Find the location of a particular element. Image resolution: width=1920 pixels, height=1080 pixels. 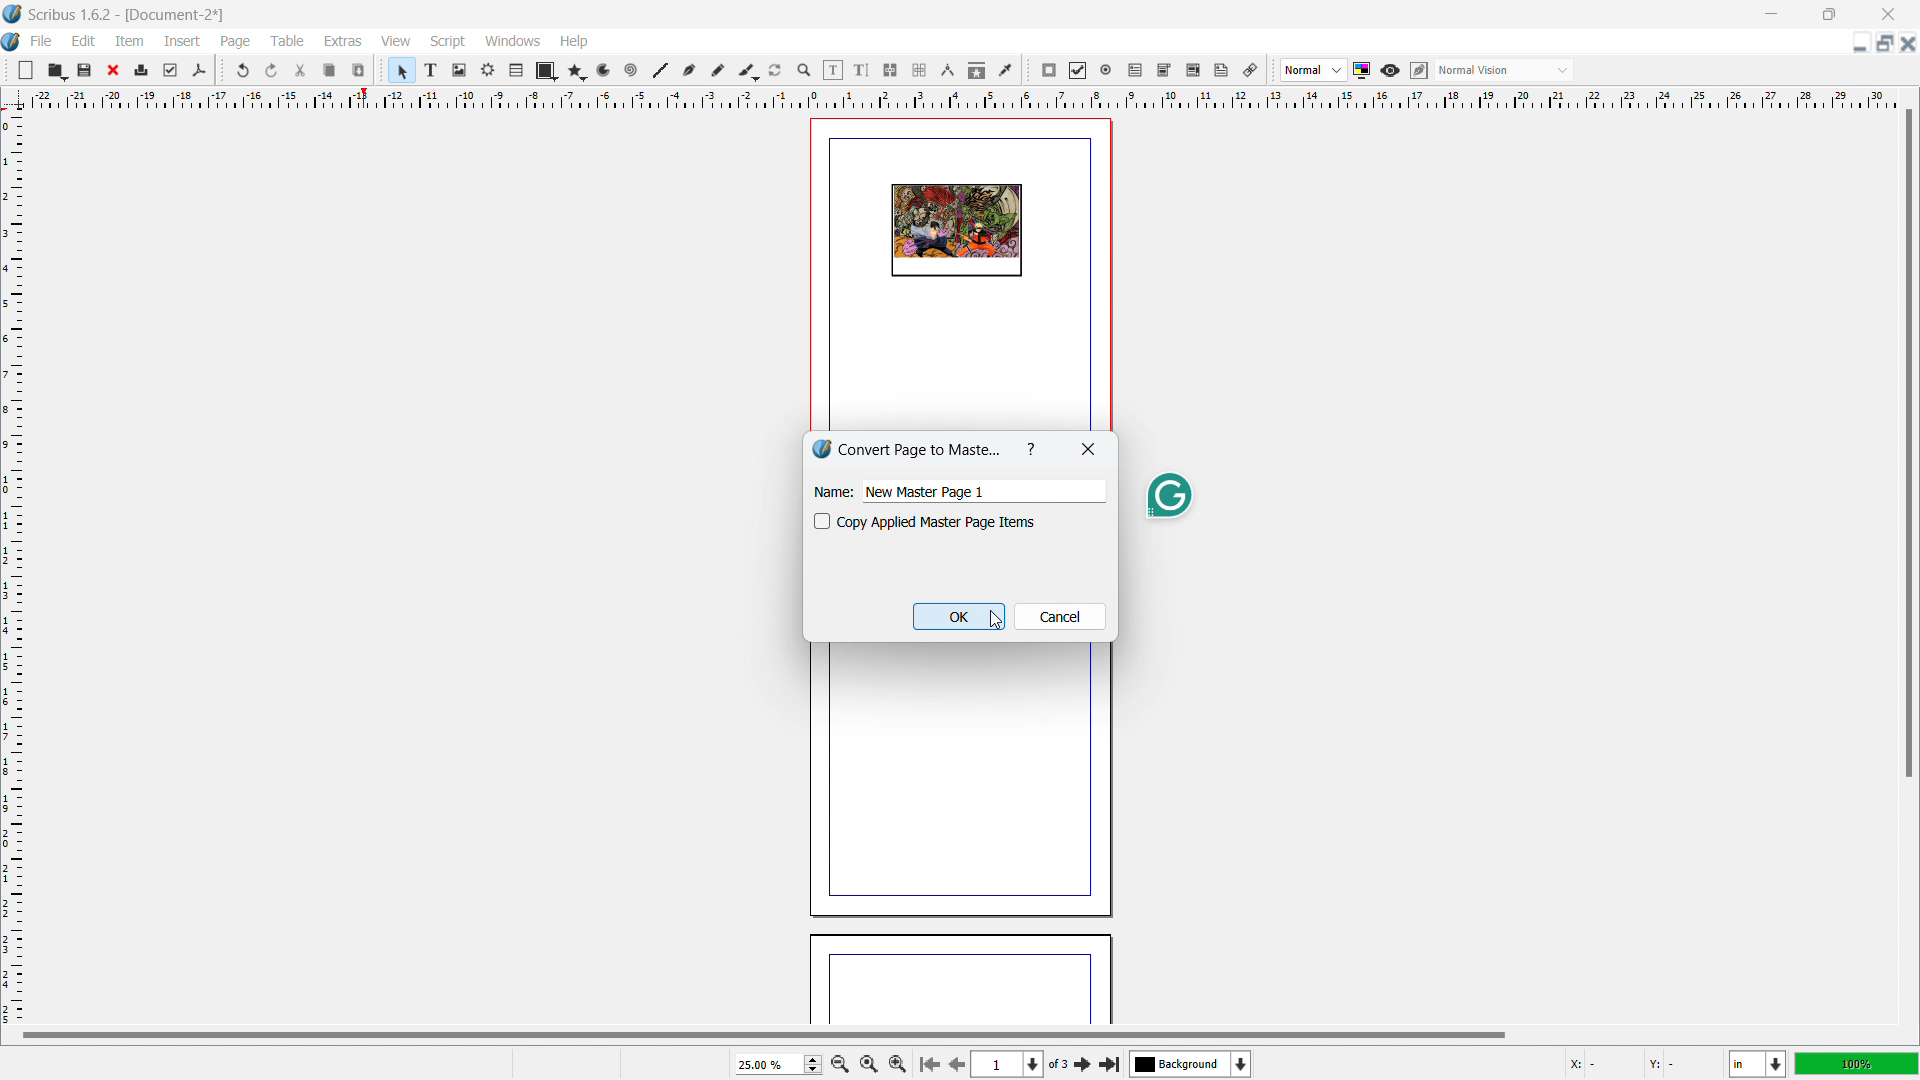

zoom in by the stepping value in tool preference is located at coordinates (898, 1062).